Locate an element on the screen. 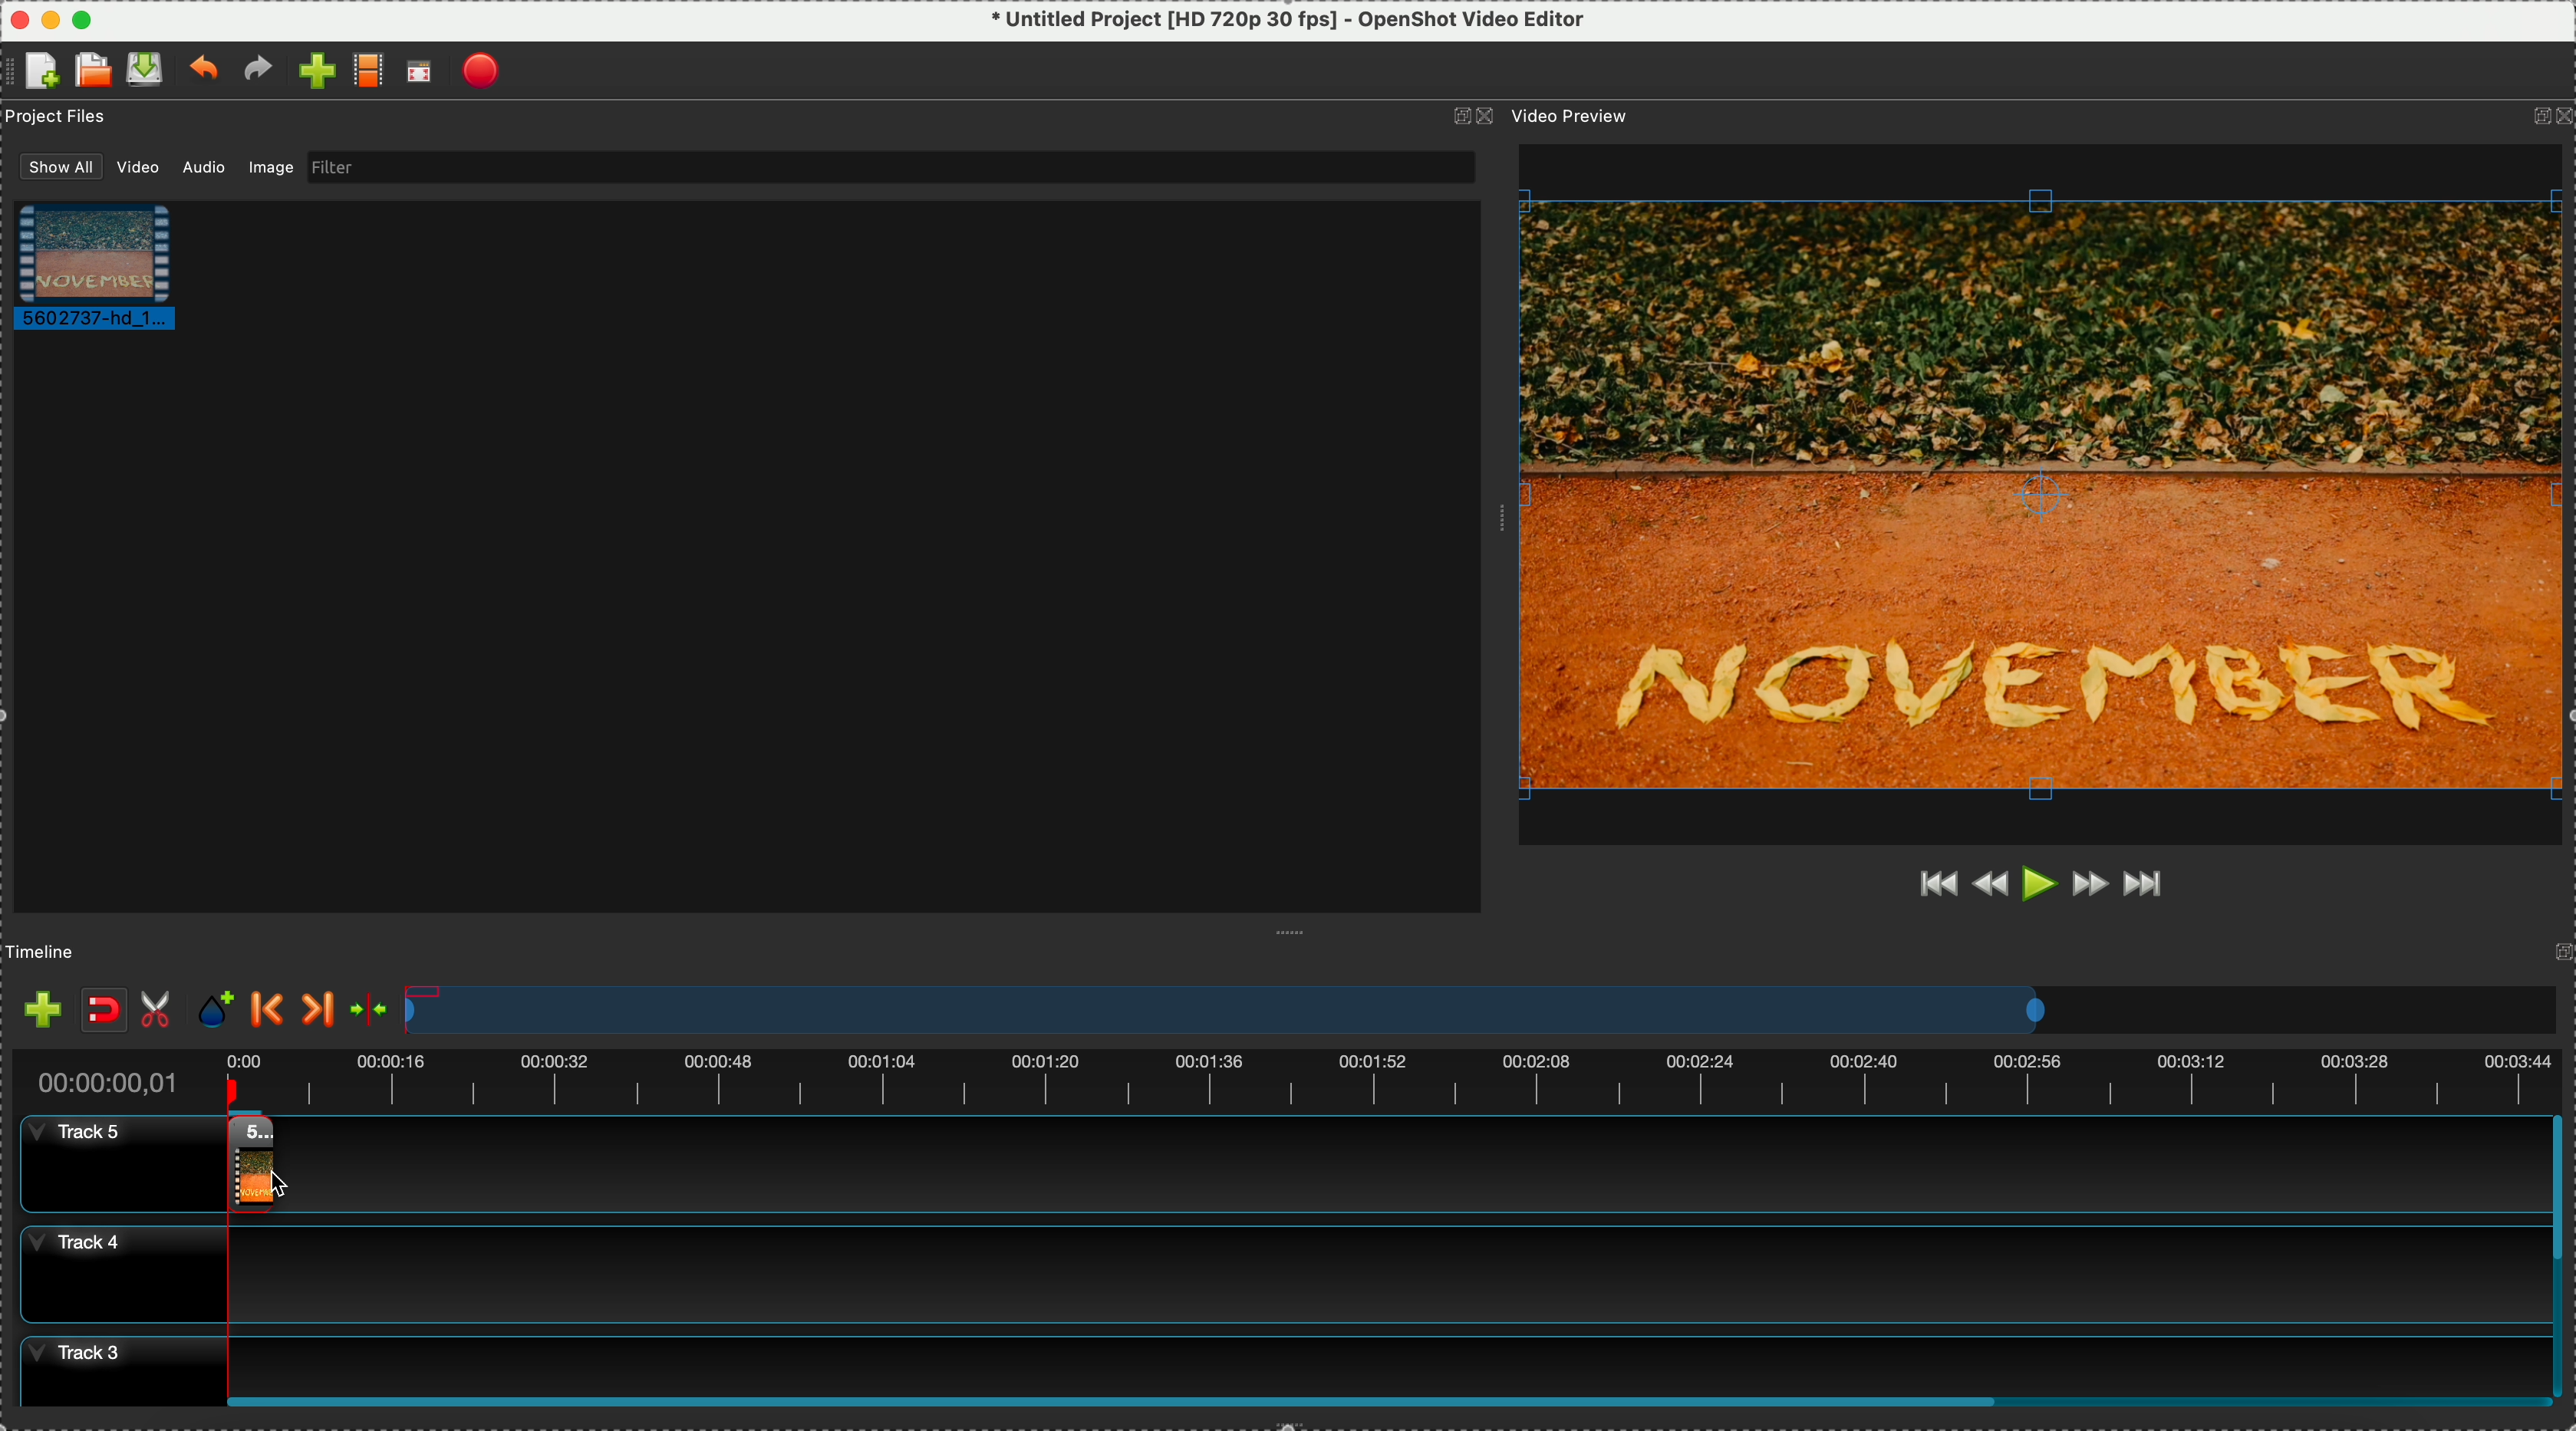 This screenshot has height=1431, width=2576. create file is located at coordinates (37, 72).